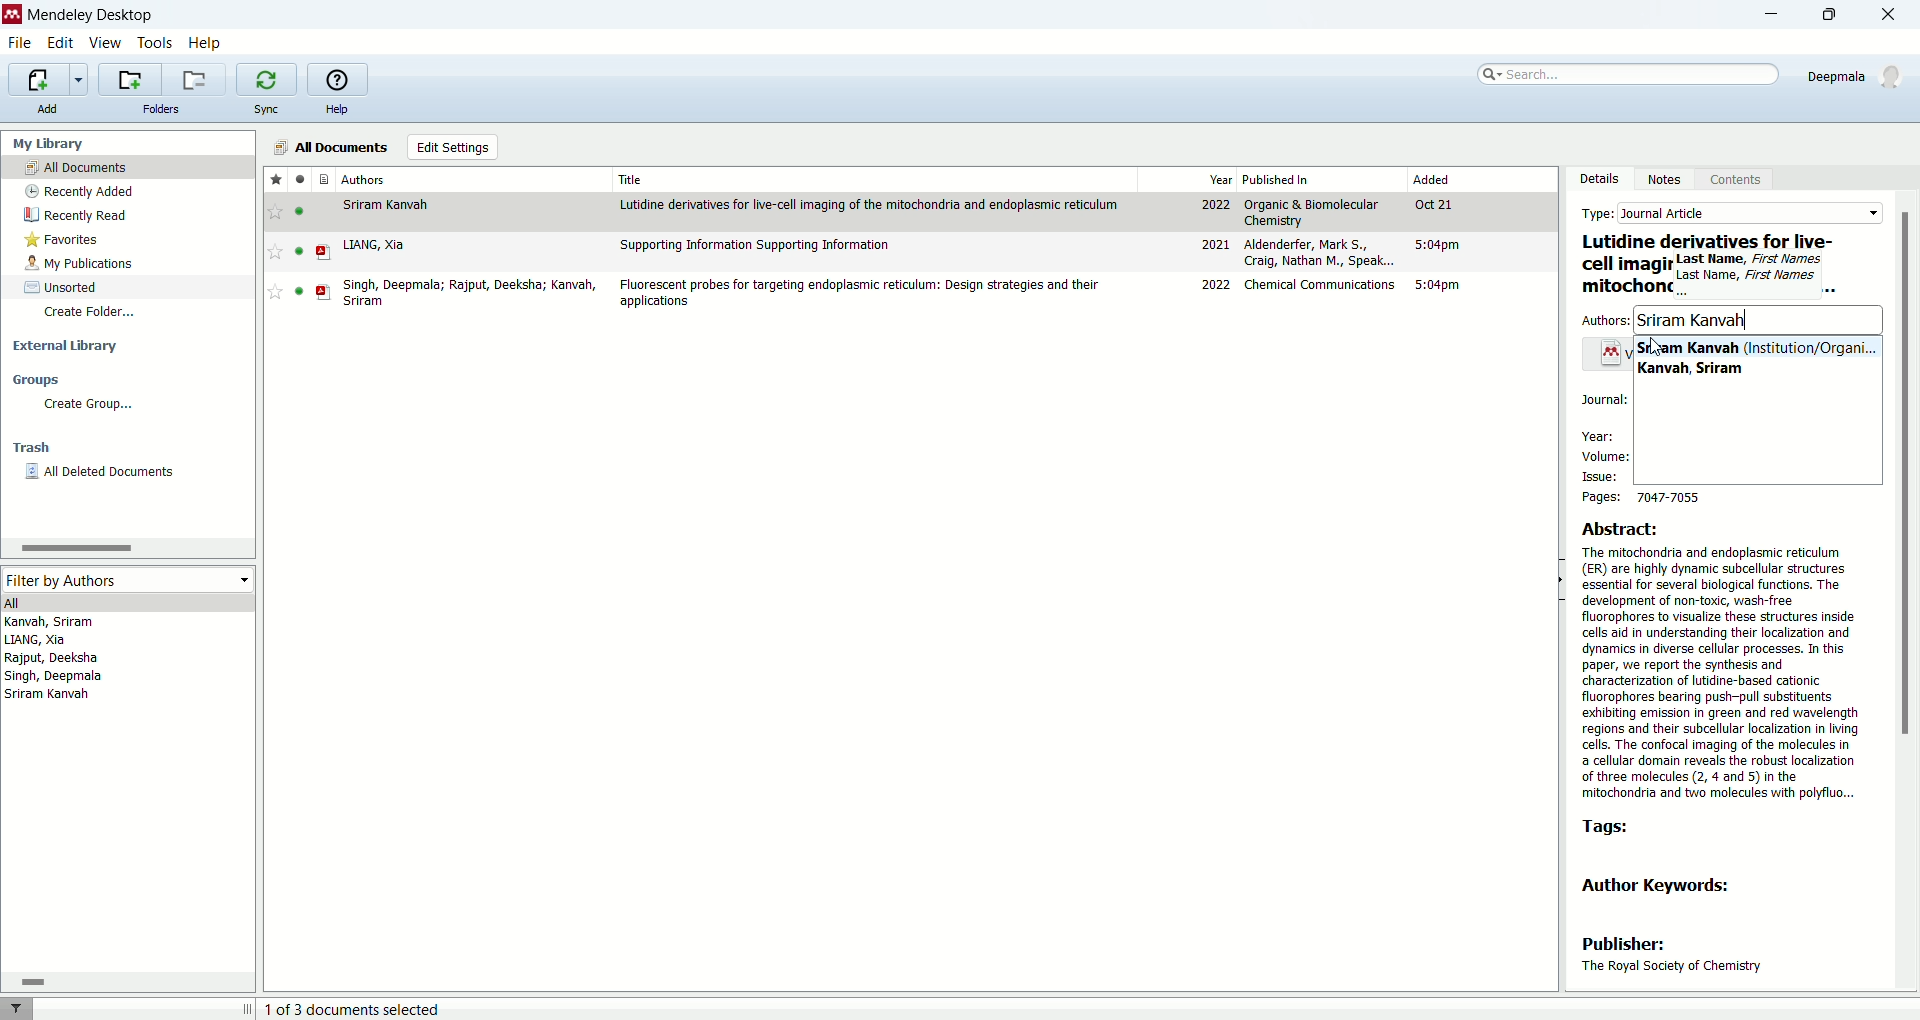 Image resolution: width=1920 pixels, height=1020 pixels. Describe the element at coordinates (1619, 76) in the screenshot. I see `search` at that location.